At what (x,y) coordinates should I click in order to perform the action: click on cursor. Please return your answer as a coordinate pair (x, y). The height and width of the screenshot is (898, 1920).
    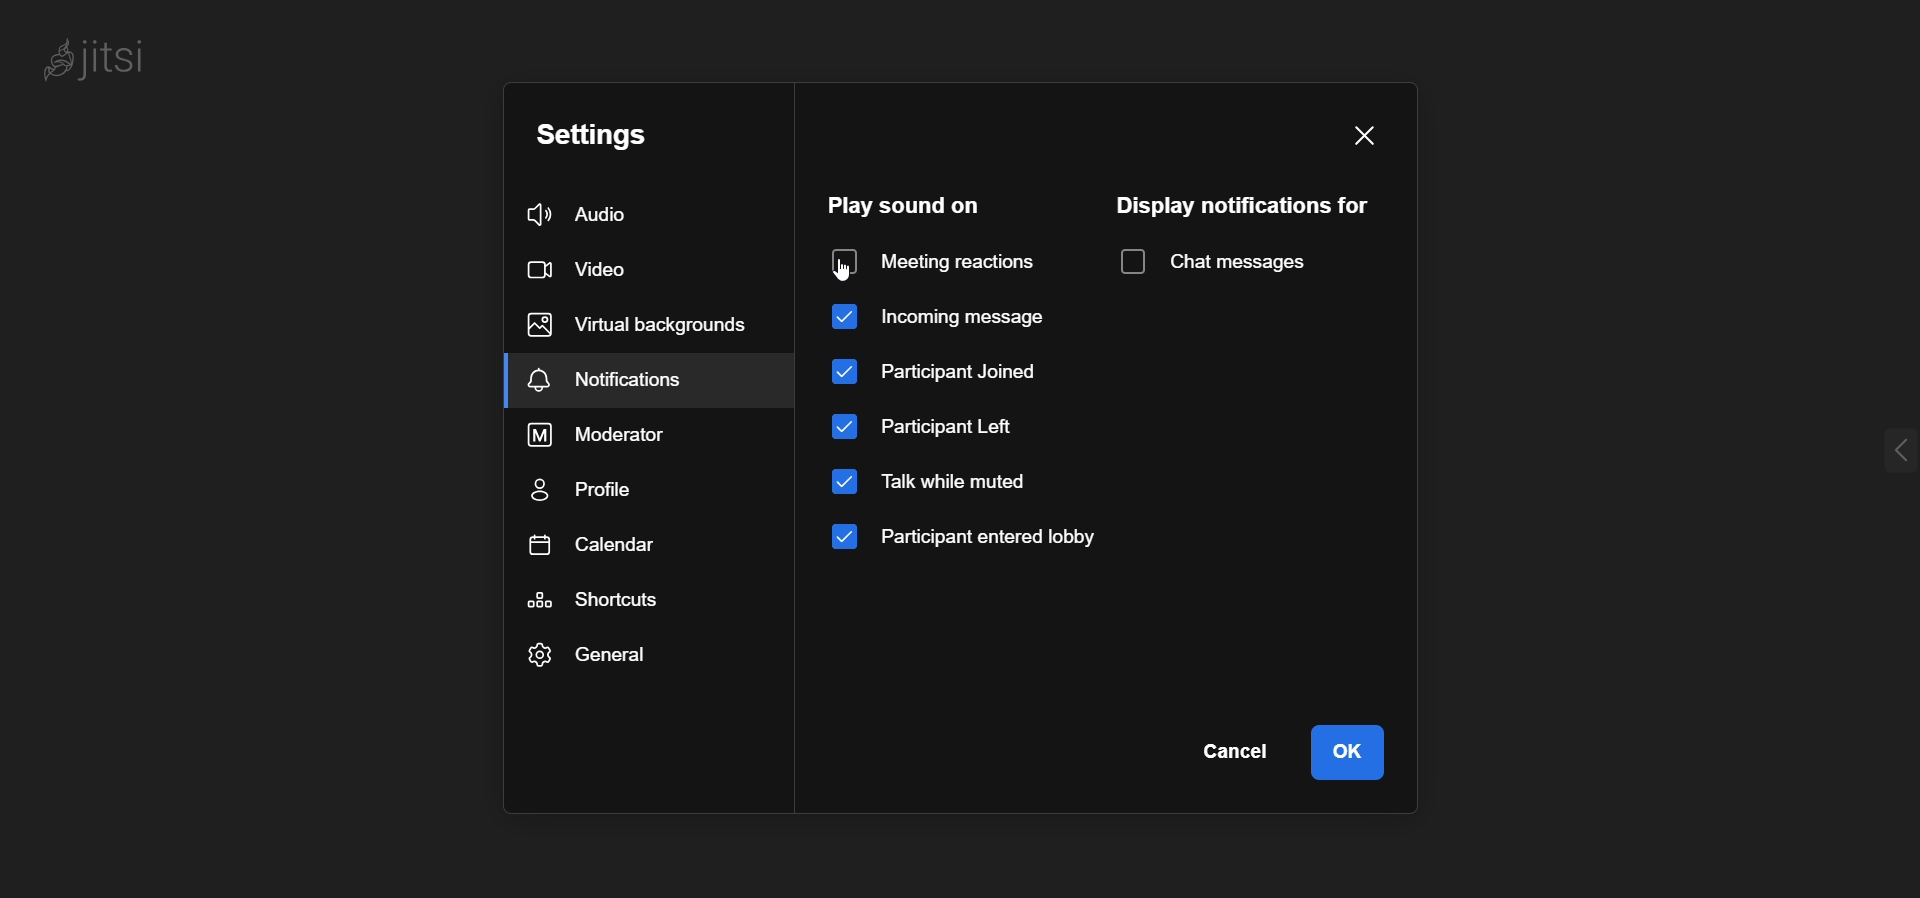
    Looking at the image, I should click on (851, 270).